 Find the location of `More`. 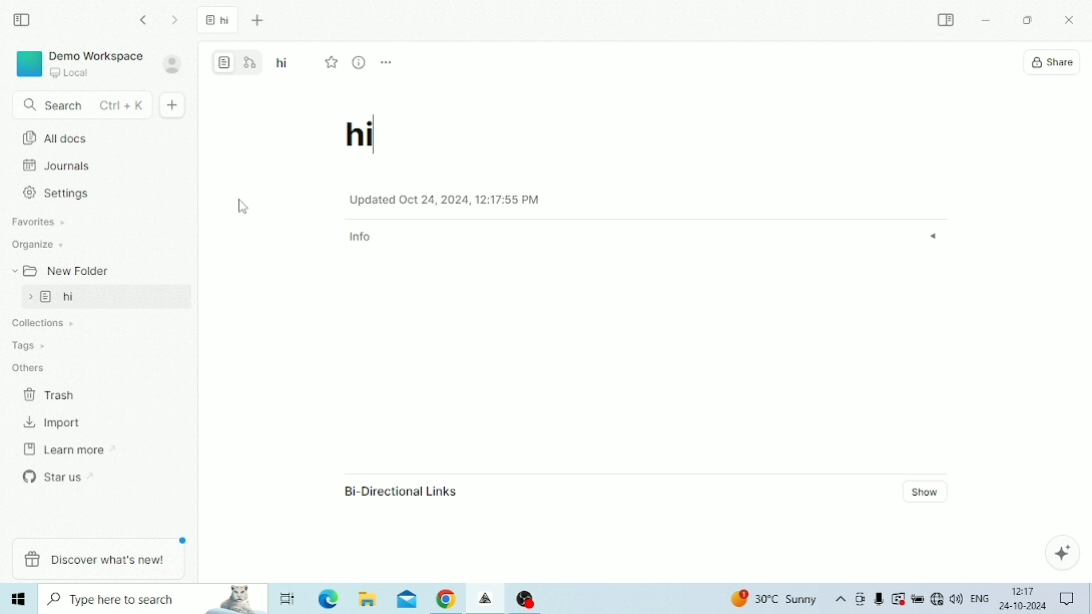

More is located at coordinates (387, 63).